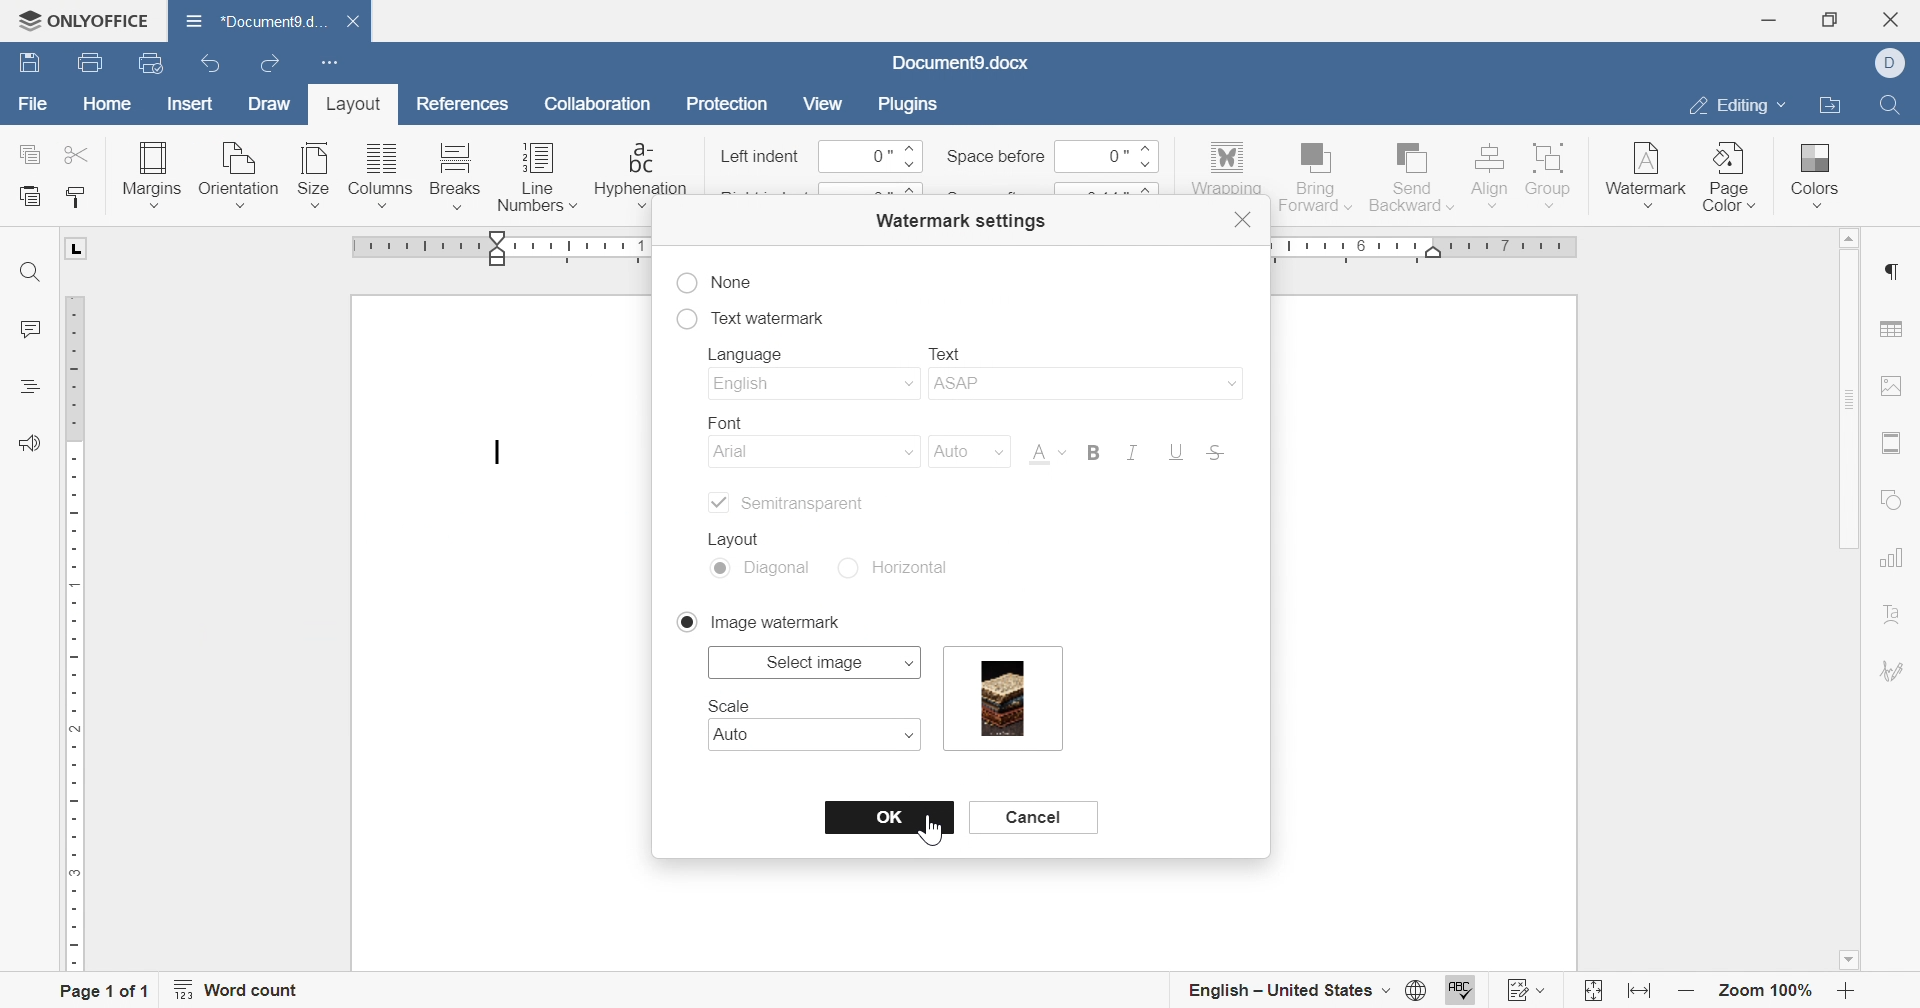 The height and width of the screenshot is (1008, 1920). What do you see at coordinates (1030, 816) in the screenshot?
I see `cancel` at bounding box center [1030, 816].